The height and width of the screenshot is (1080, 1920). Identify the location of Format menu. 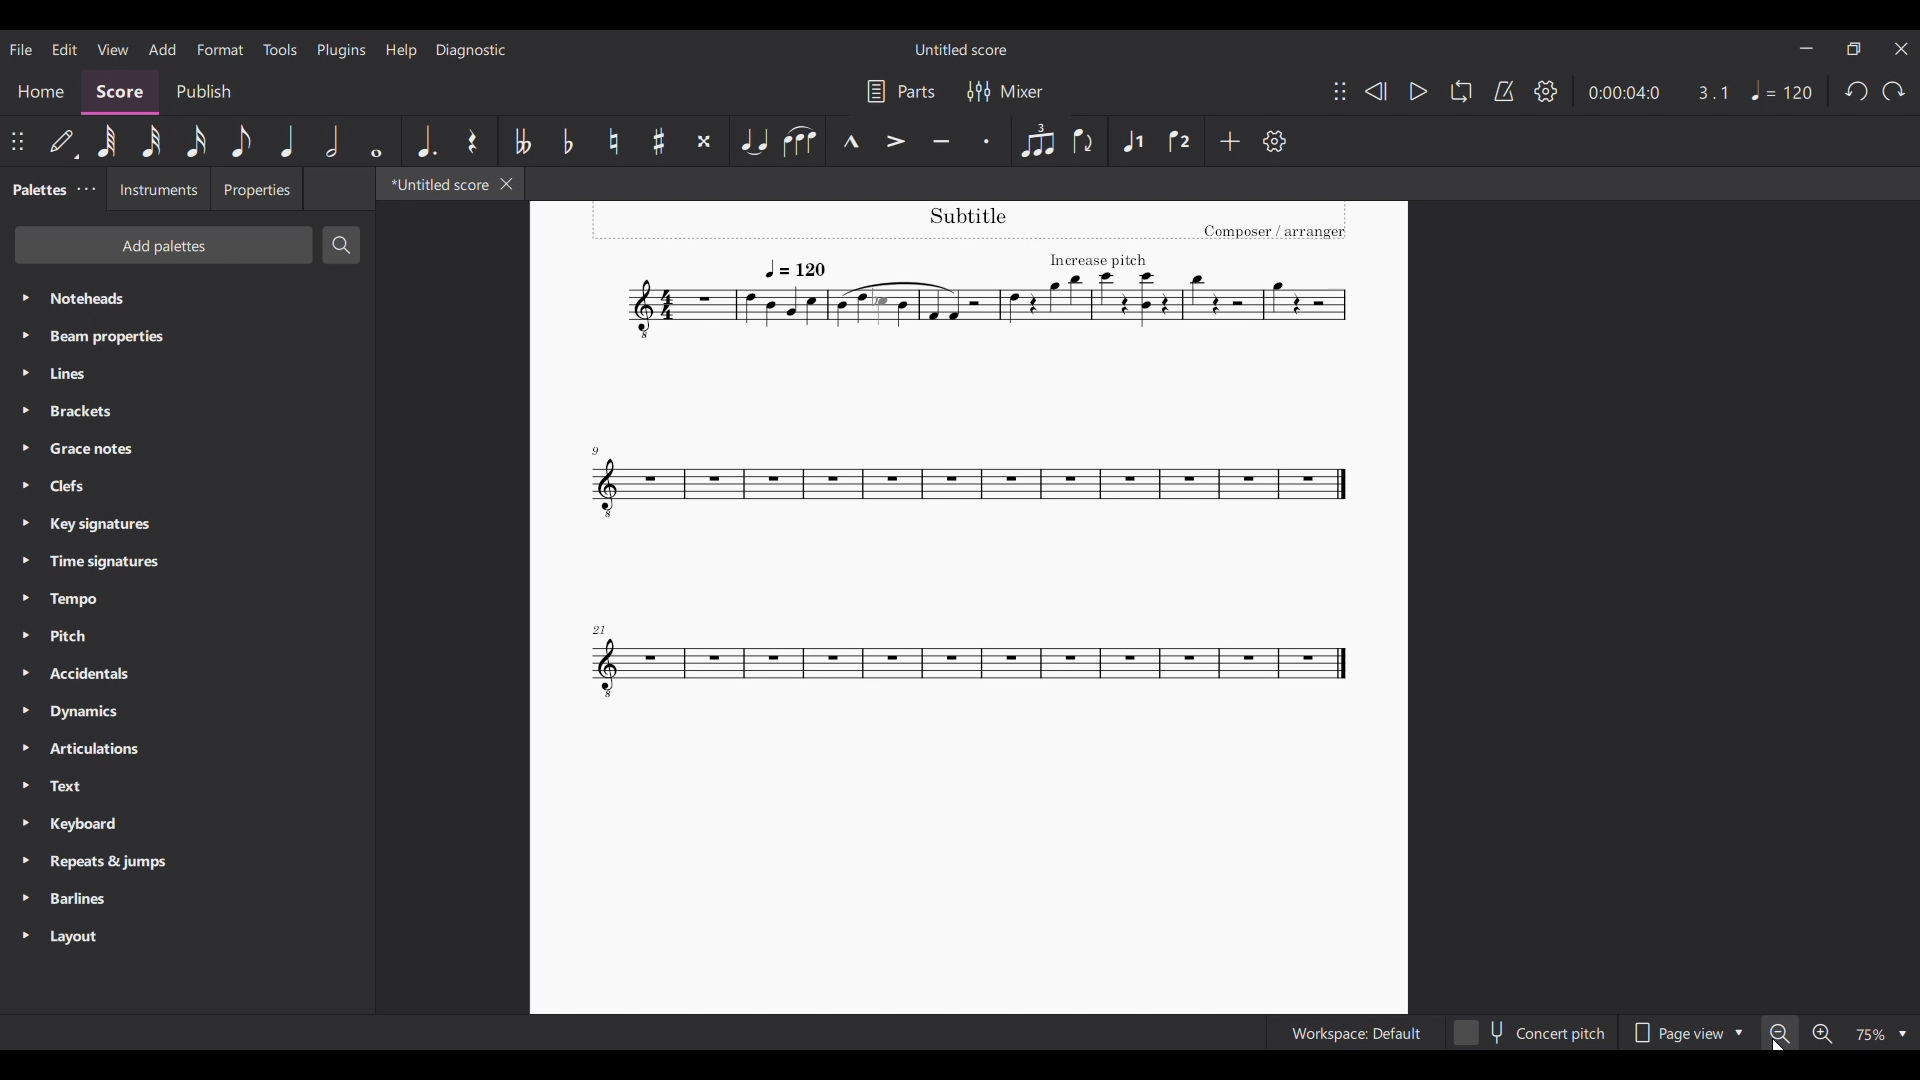
(221, 50).